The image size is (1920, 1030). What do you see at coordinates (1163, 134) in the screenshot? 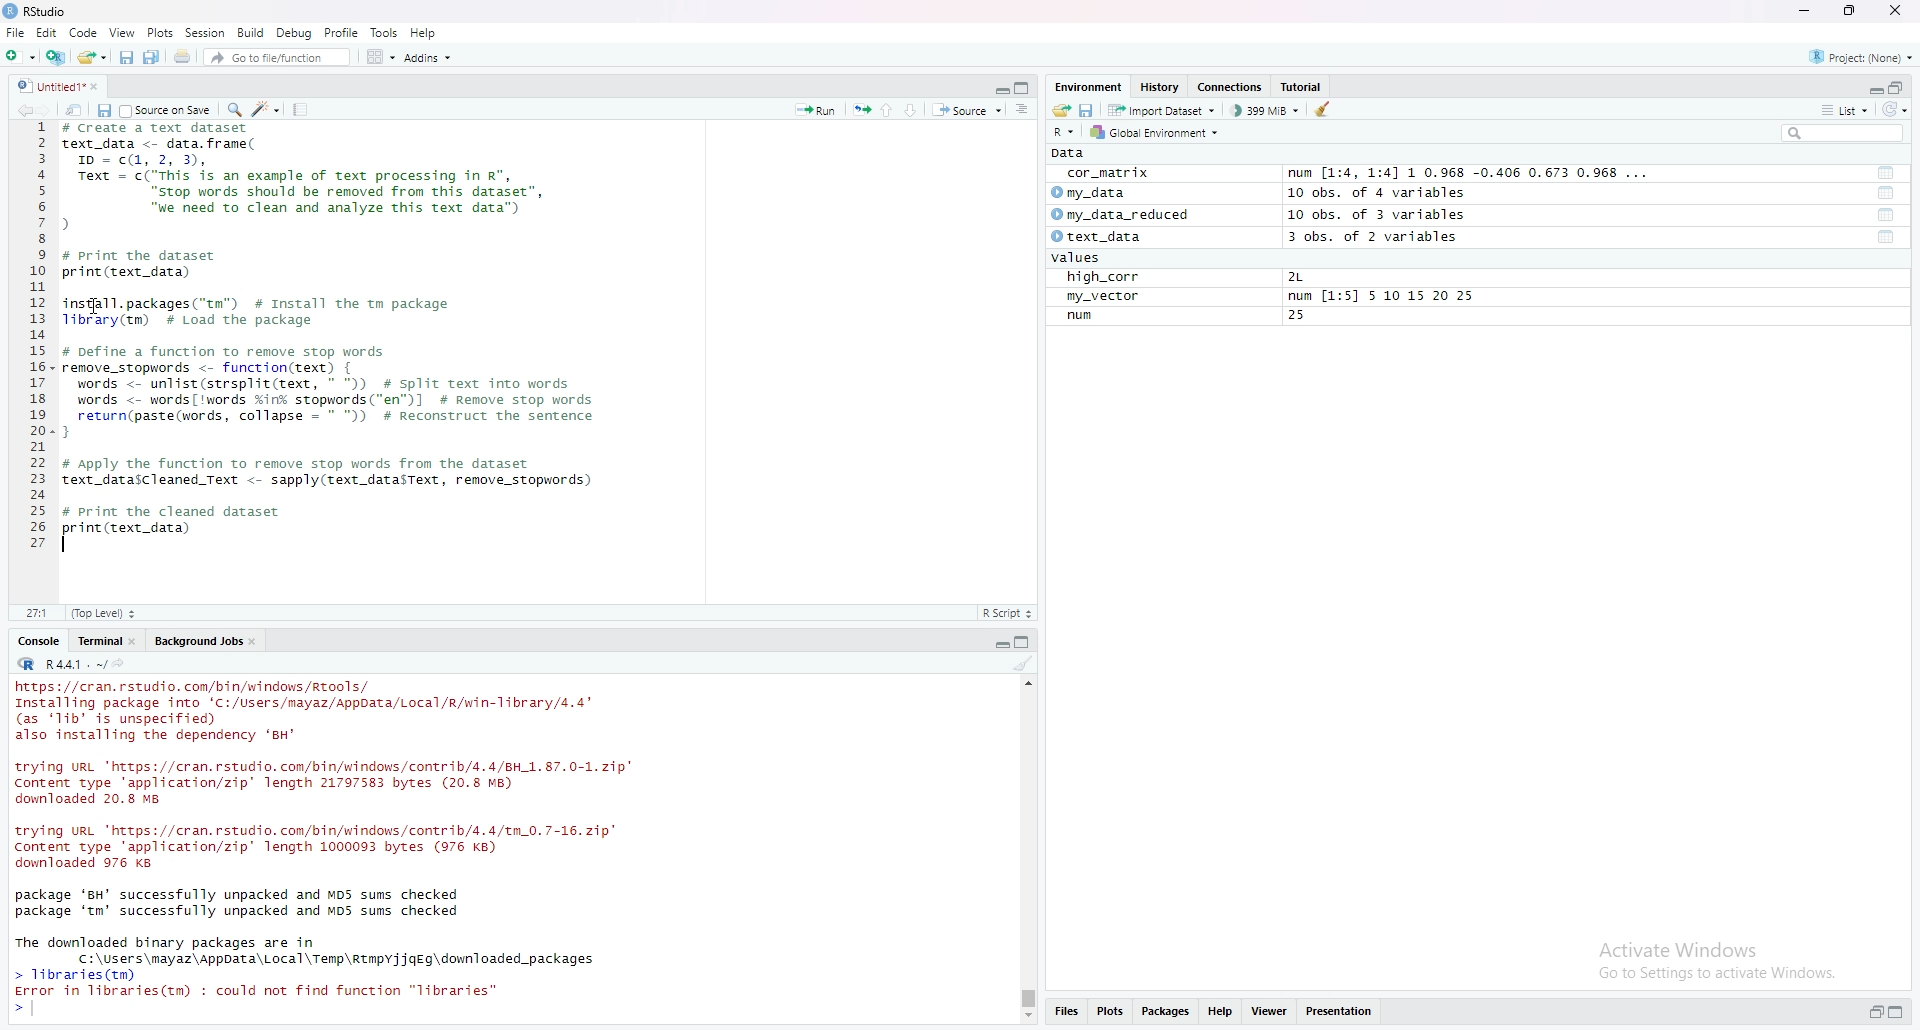
I see `global environment` at bounding box center [1163, 134].